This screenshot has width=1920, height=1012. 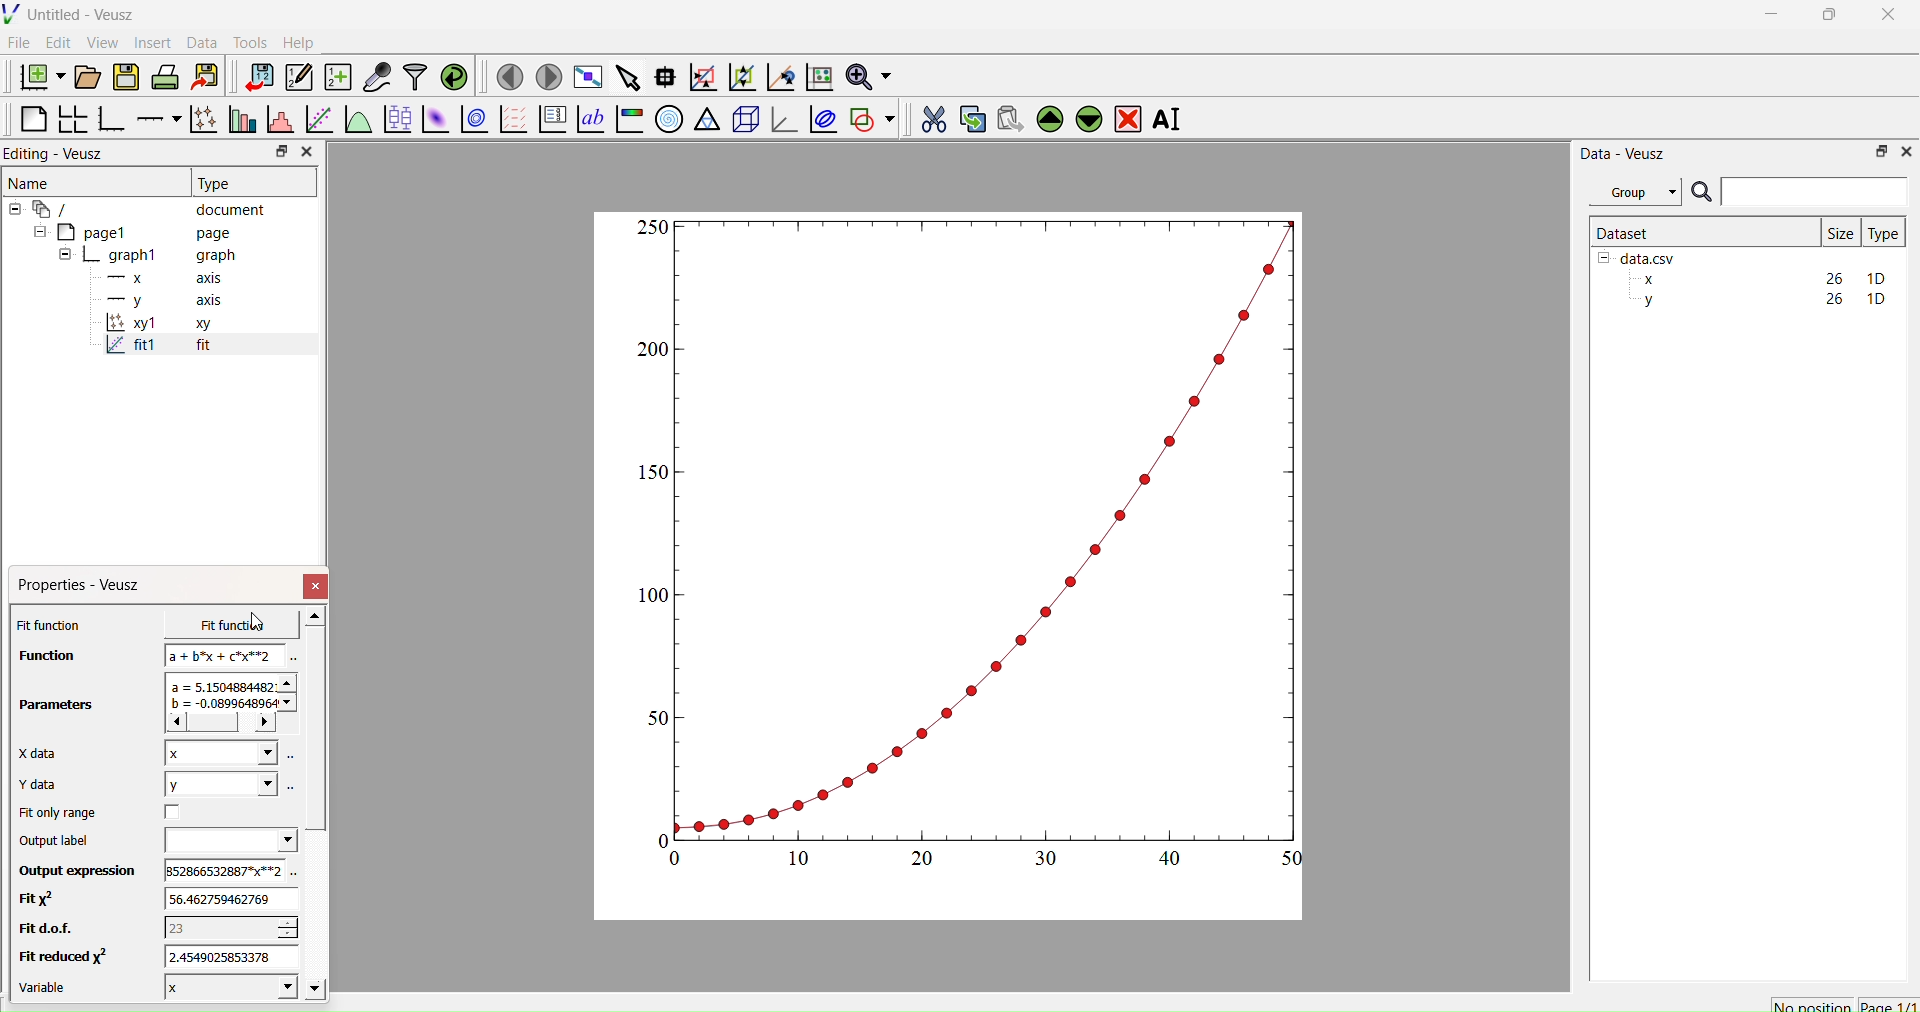 What do you see at coordinates (543, 77) in the screenshot?
I see `Next page` at bounding box center [543, 77].